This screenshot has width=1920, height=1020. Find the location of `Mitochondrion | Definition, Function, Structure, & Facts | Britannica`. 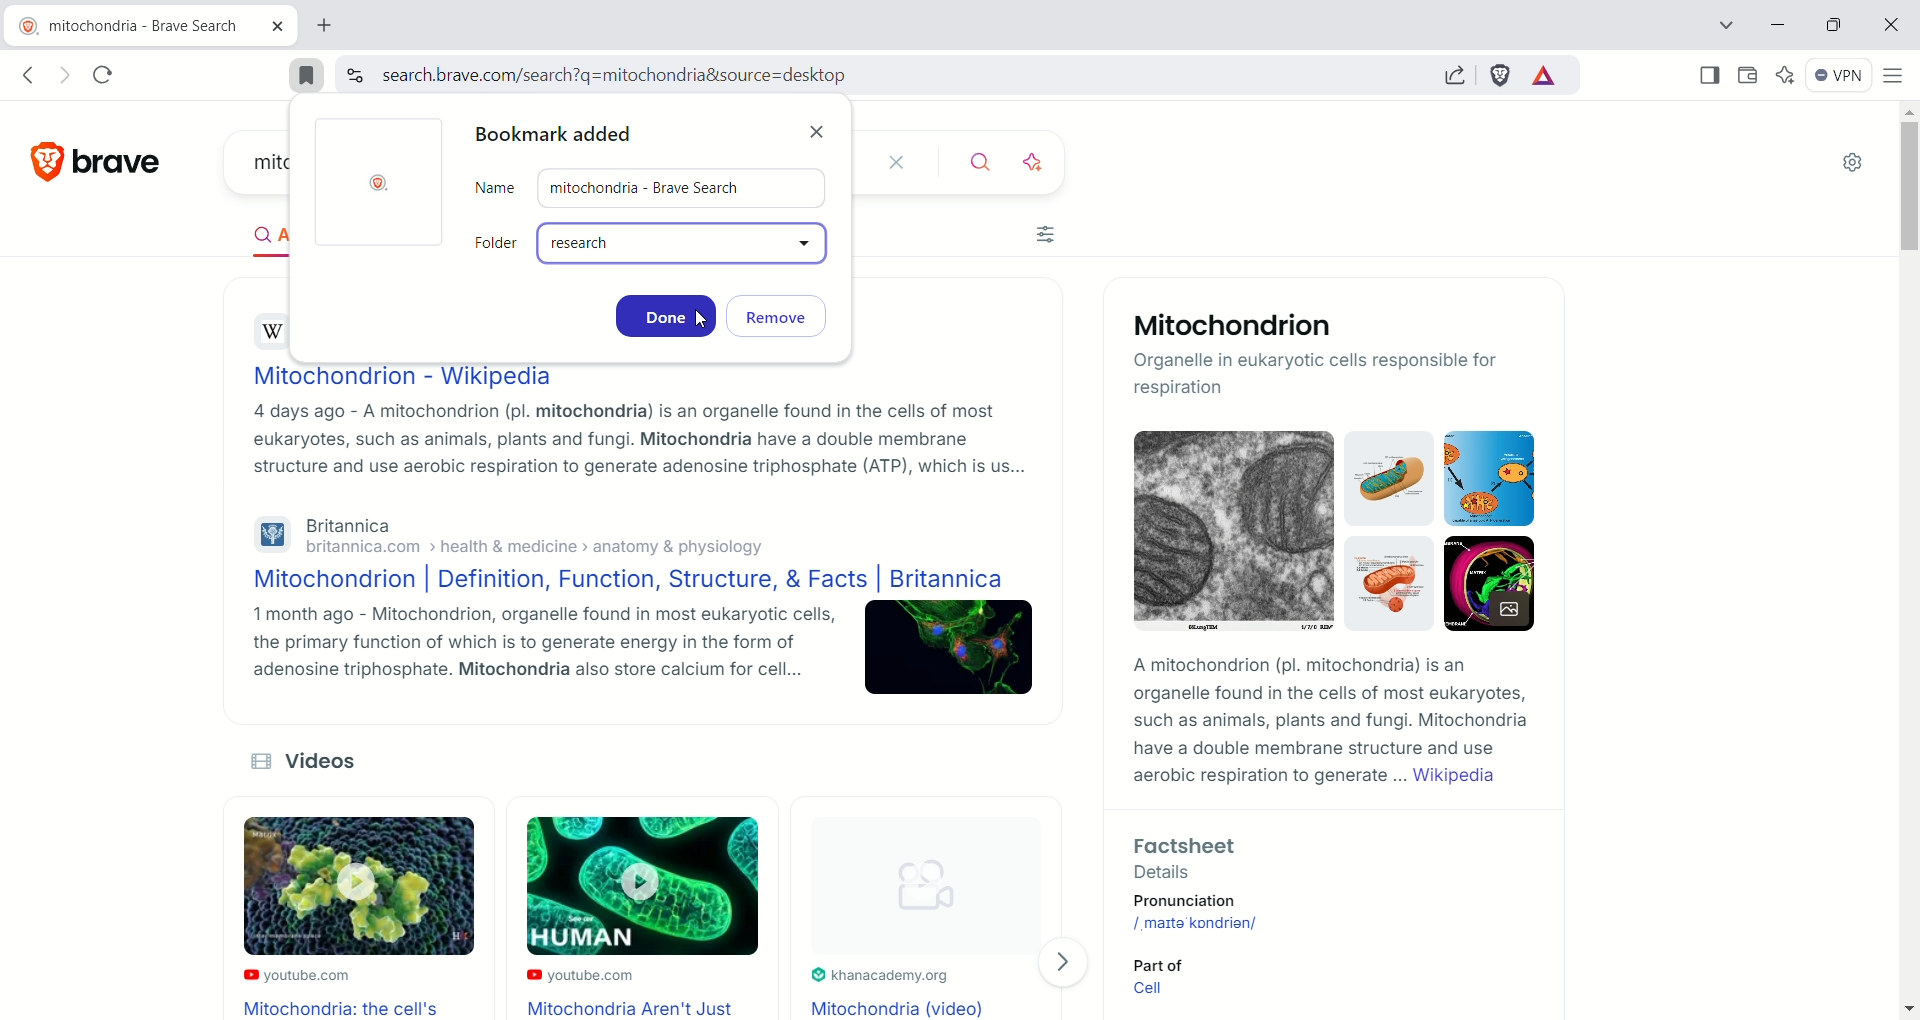

Mitochondrion | Definition, Function, Structure, & Facts | Britannica is located at coordinates (622, 581).